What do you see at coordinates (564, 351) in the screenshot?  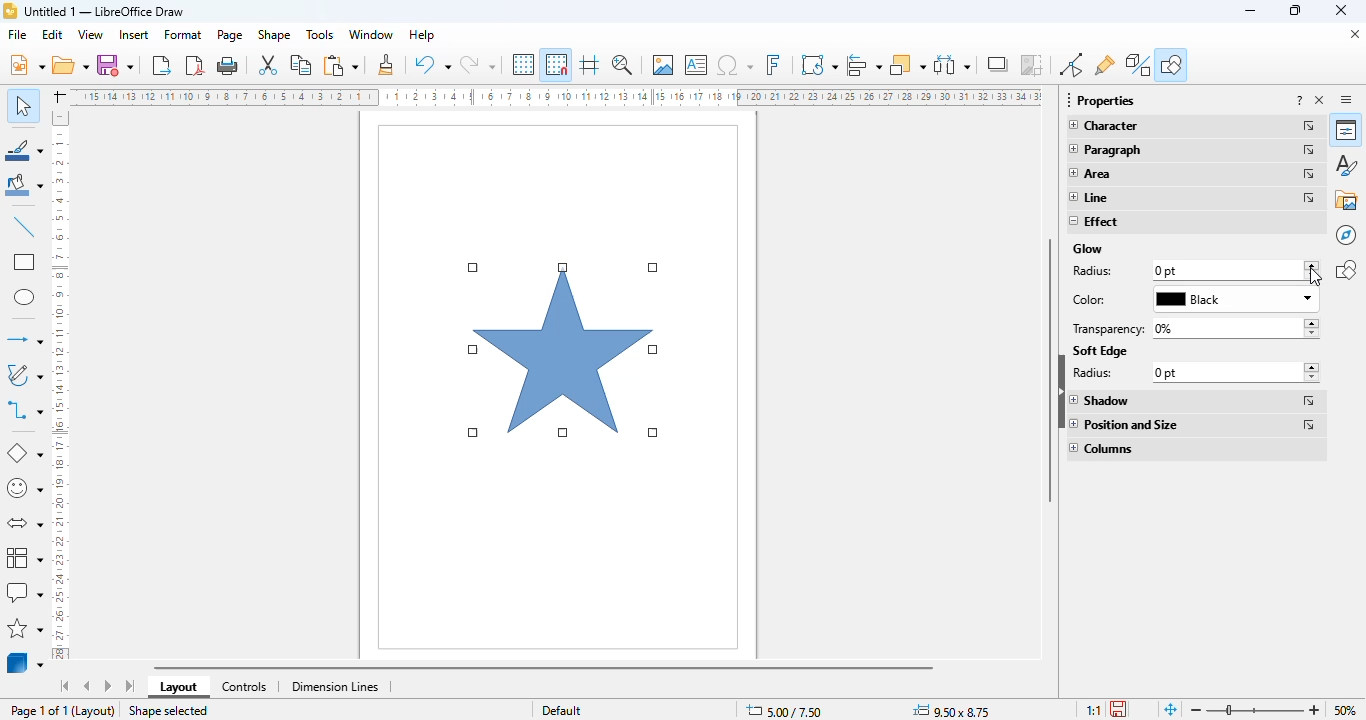 I see `star selected` at bounding box center [564, 351].